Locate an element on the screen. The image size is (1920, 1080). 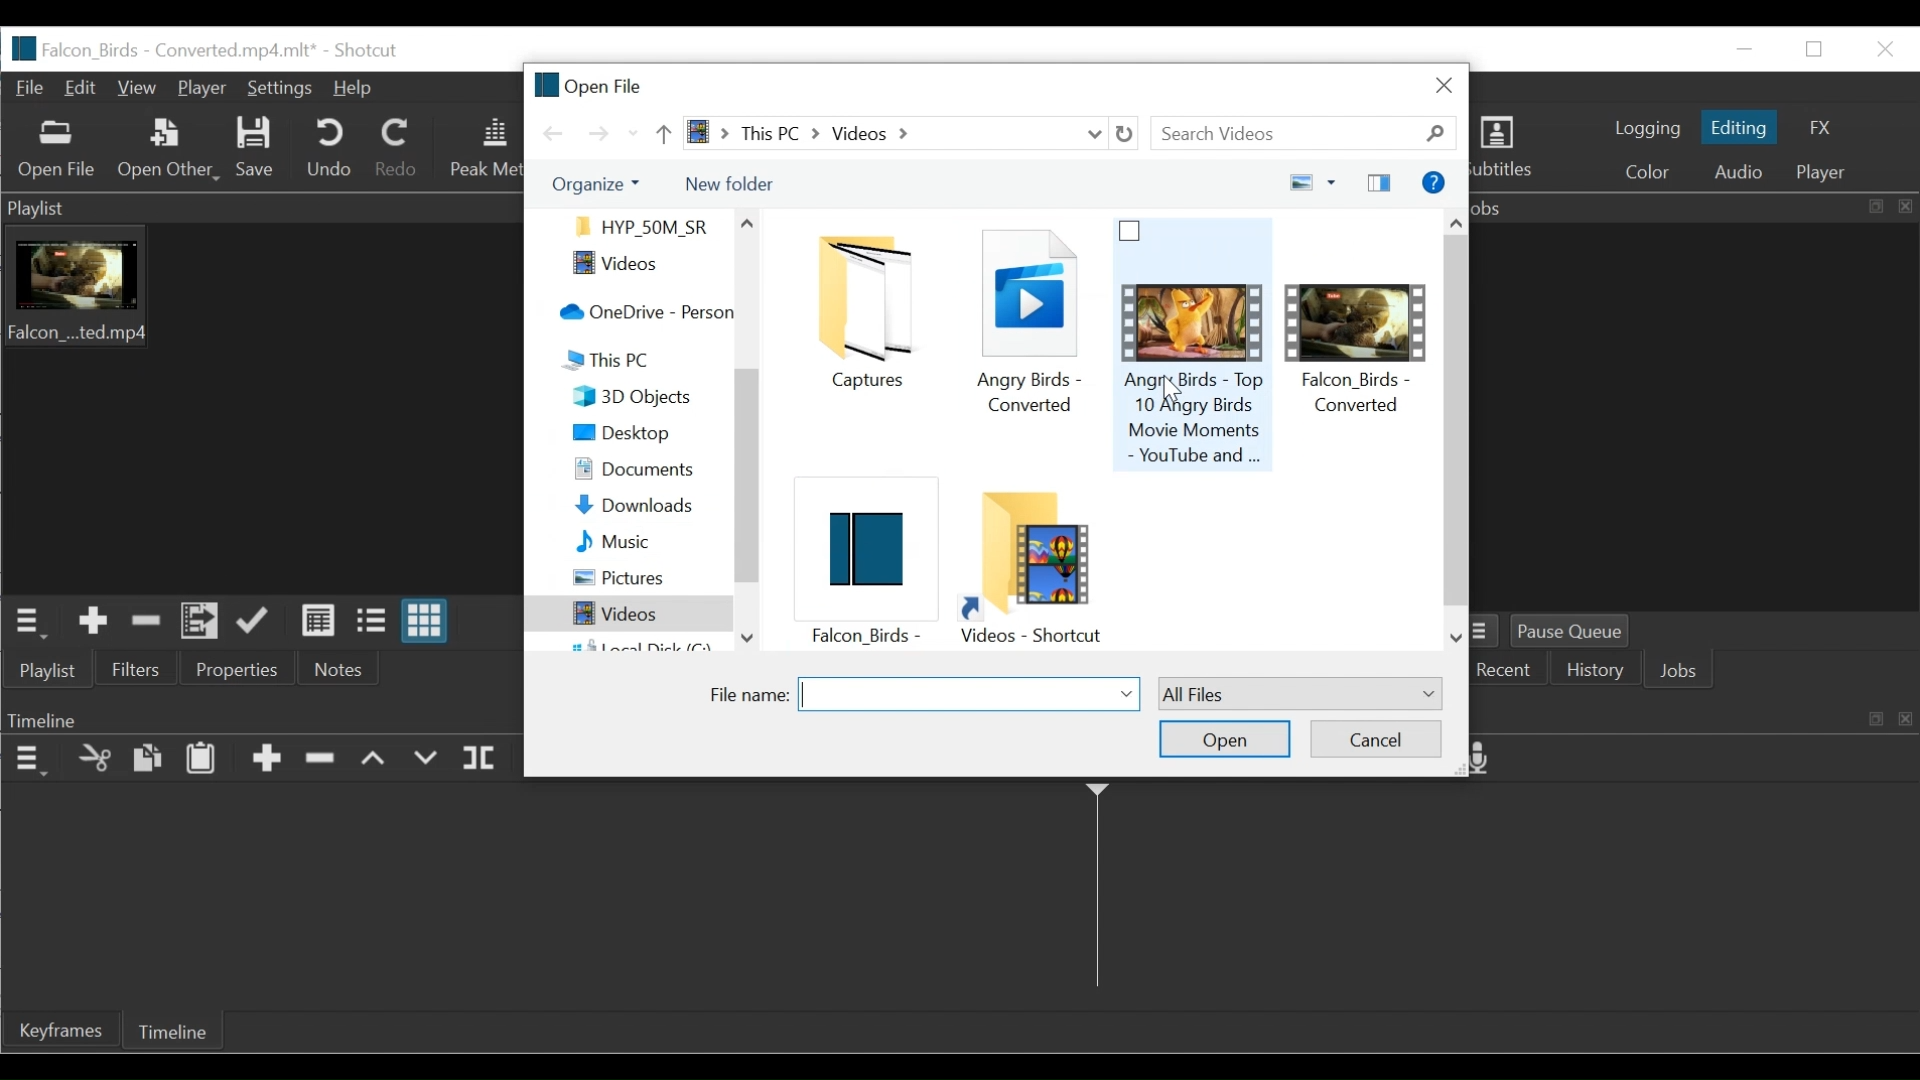
Open file is located at coordinates (590, 83).